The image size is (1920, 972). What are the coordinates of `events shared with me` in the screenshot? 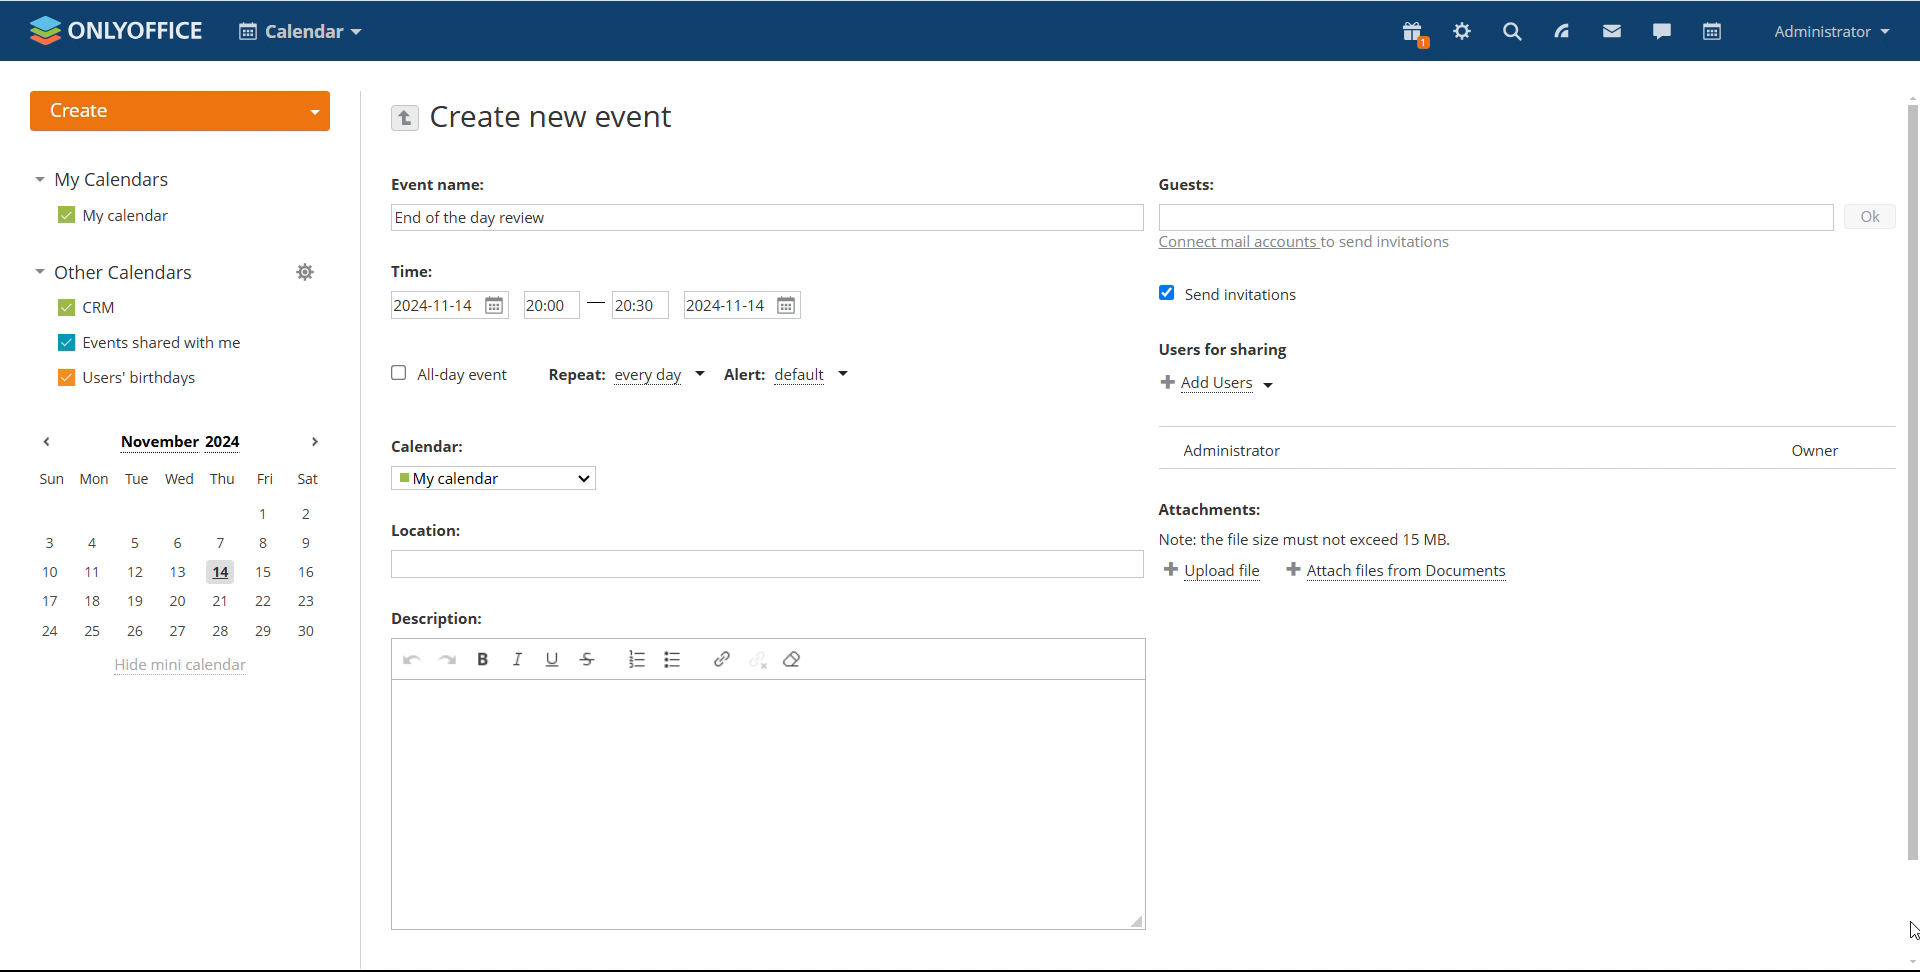 It's located at (152, 342).